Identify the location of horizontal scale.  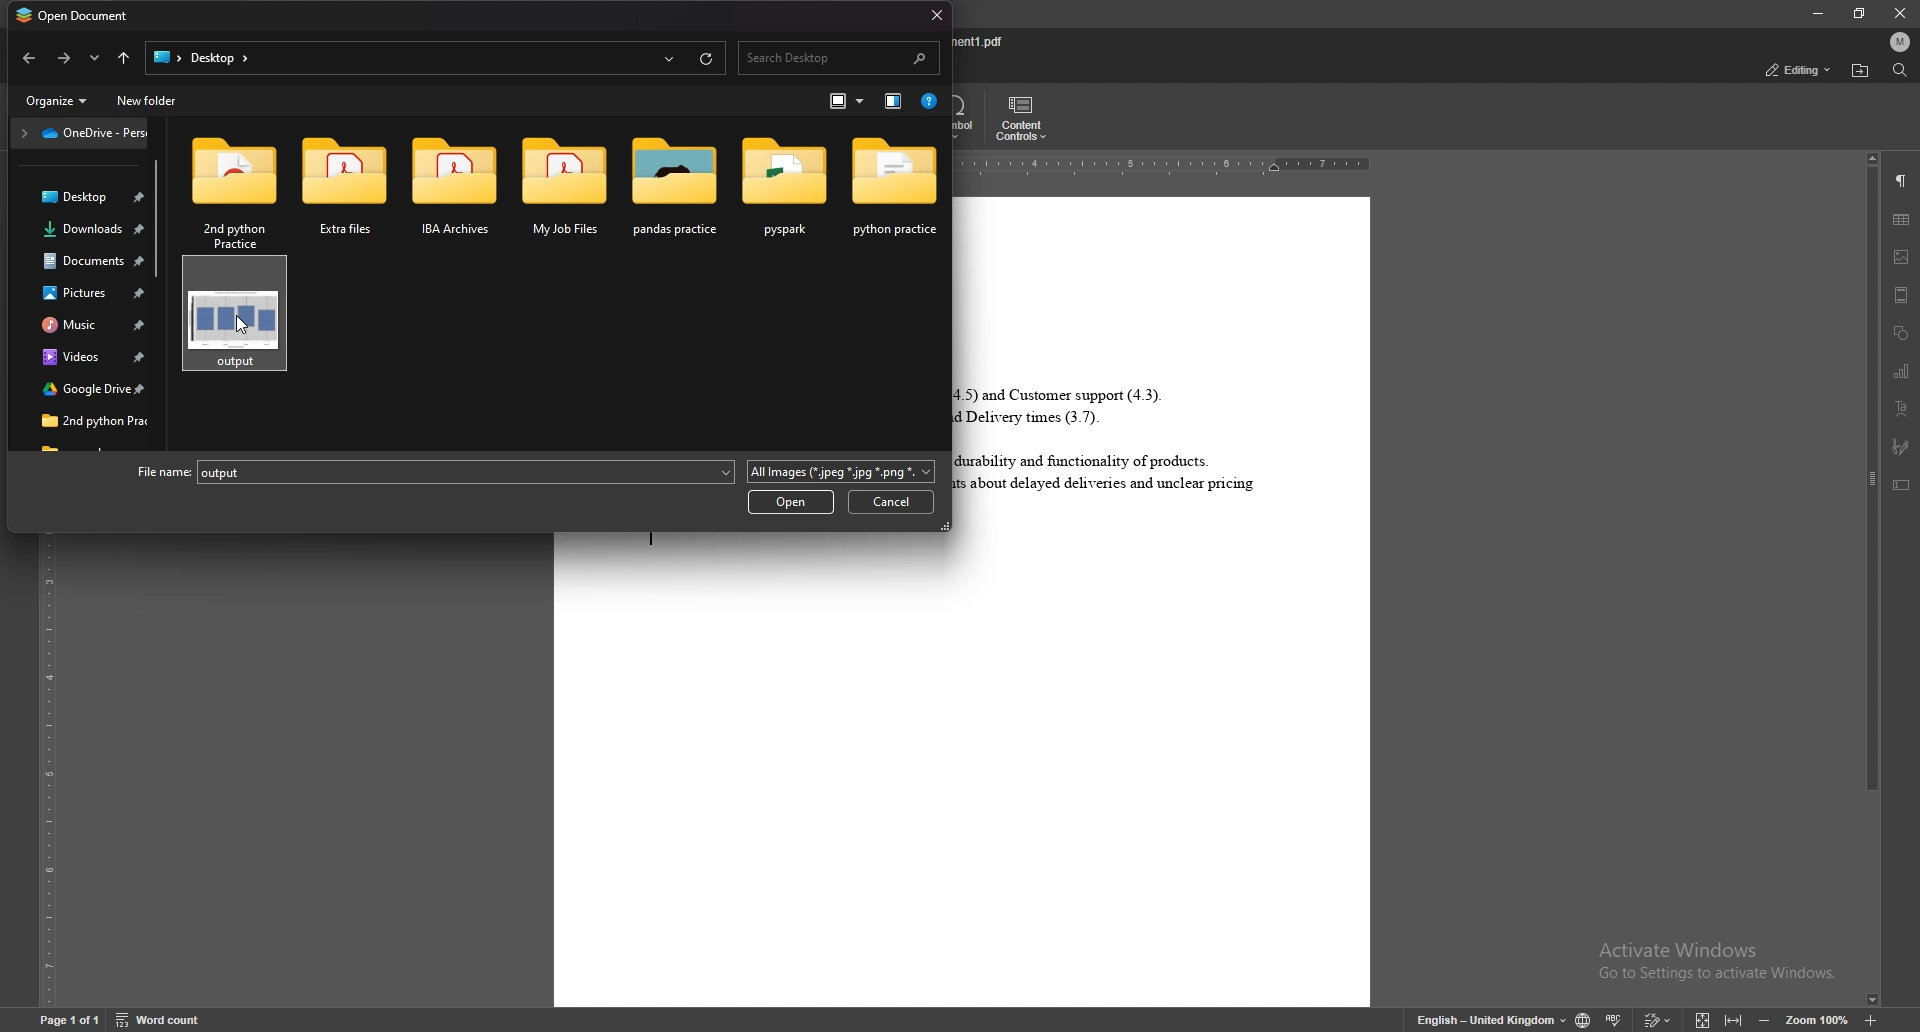
(1171, 167).